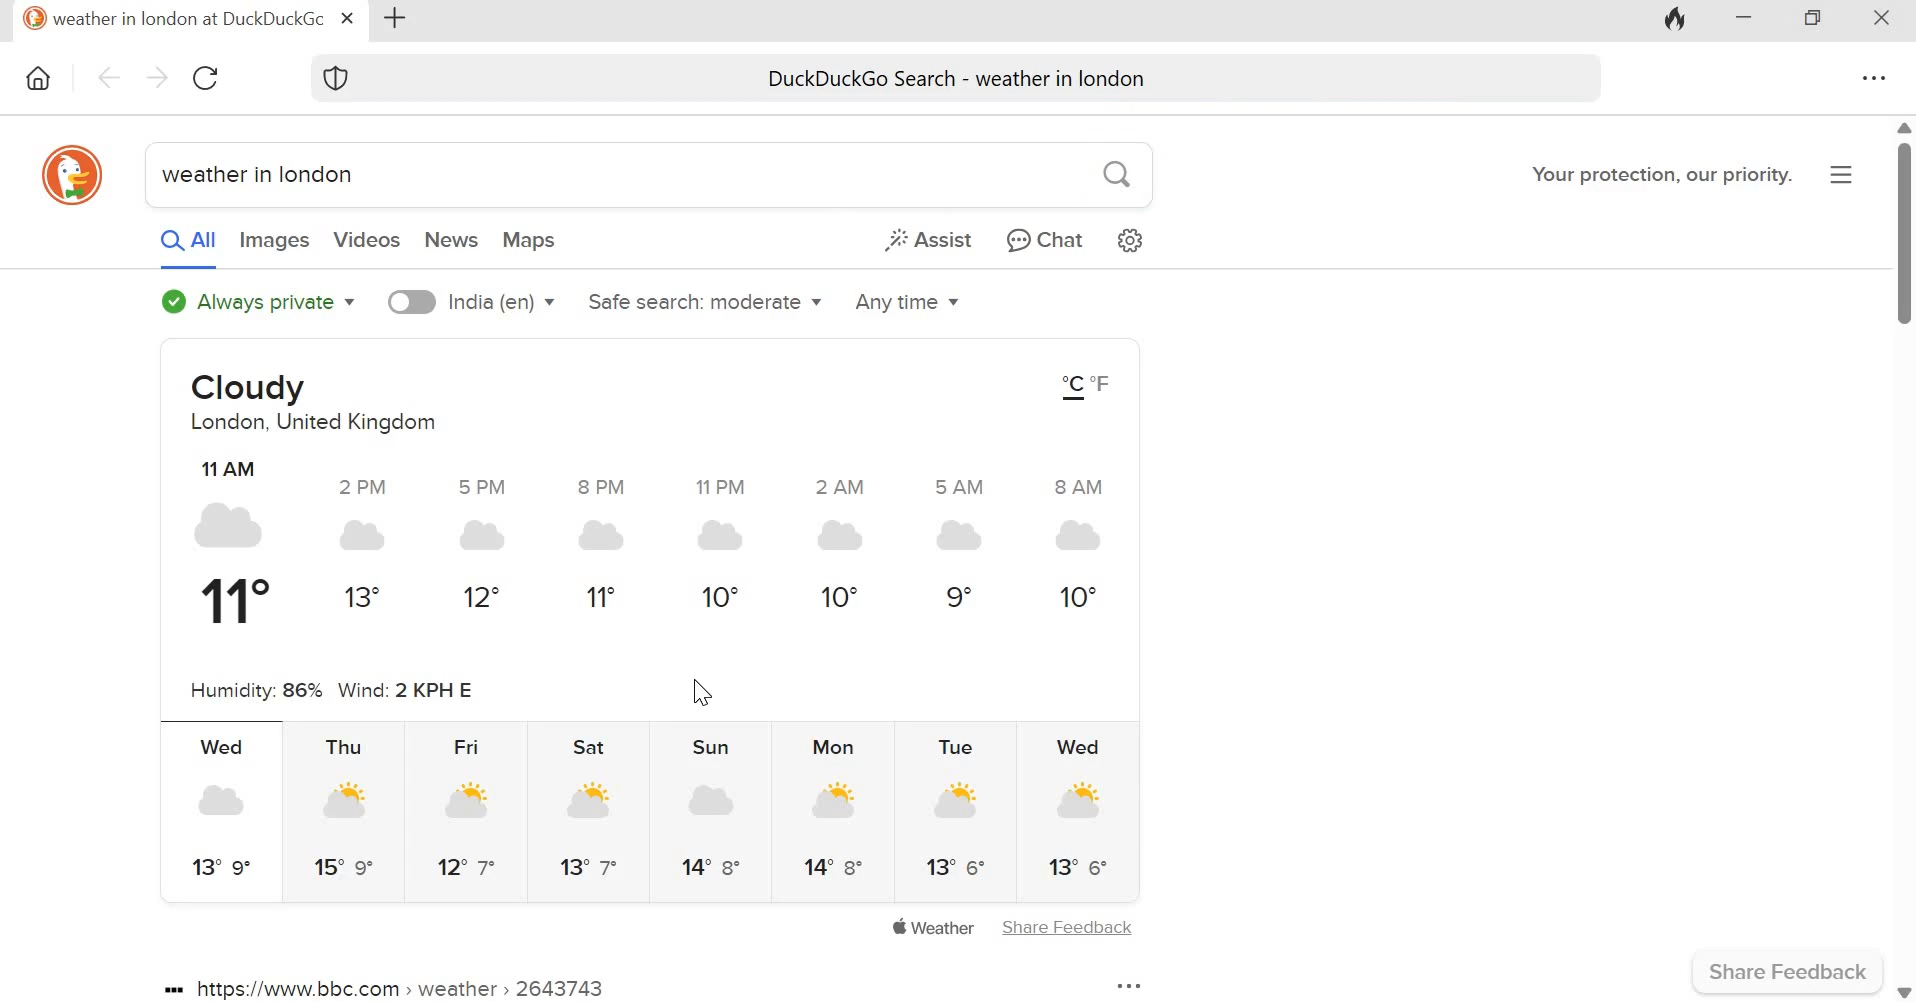 The height and width of the screenshot is (1002, 1916). Describe the element at coordinates (833, 800) in the screenshot. I see `Indicates partly sunny` at that location.